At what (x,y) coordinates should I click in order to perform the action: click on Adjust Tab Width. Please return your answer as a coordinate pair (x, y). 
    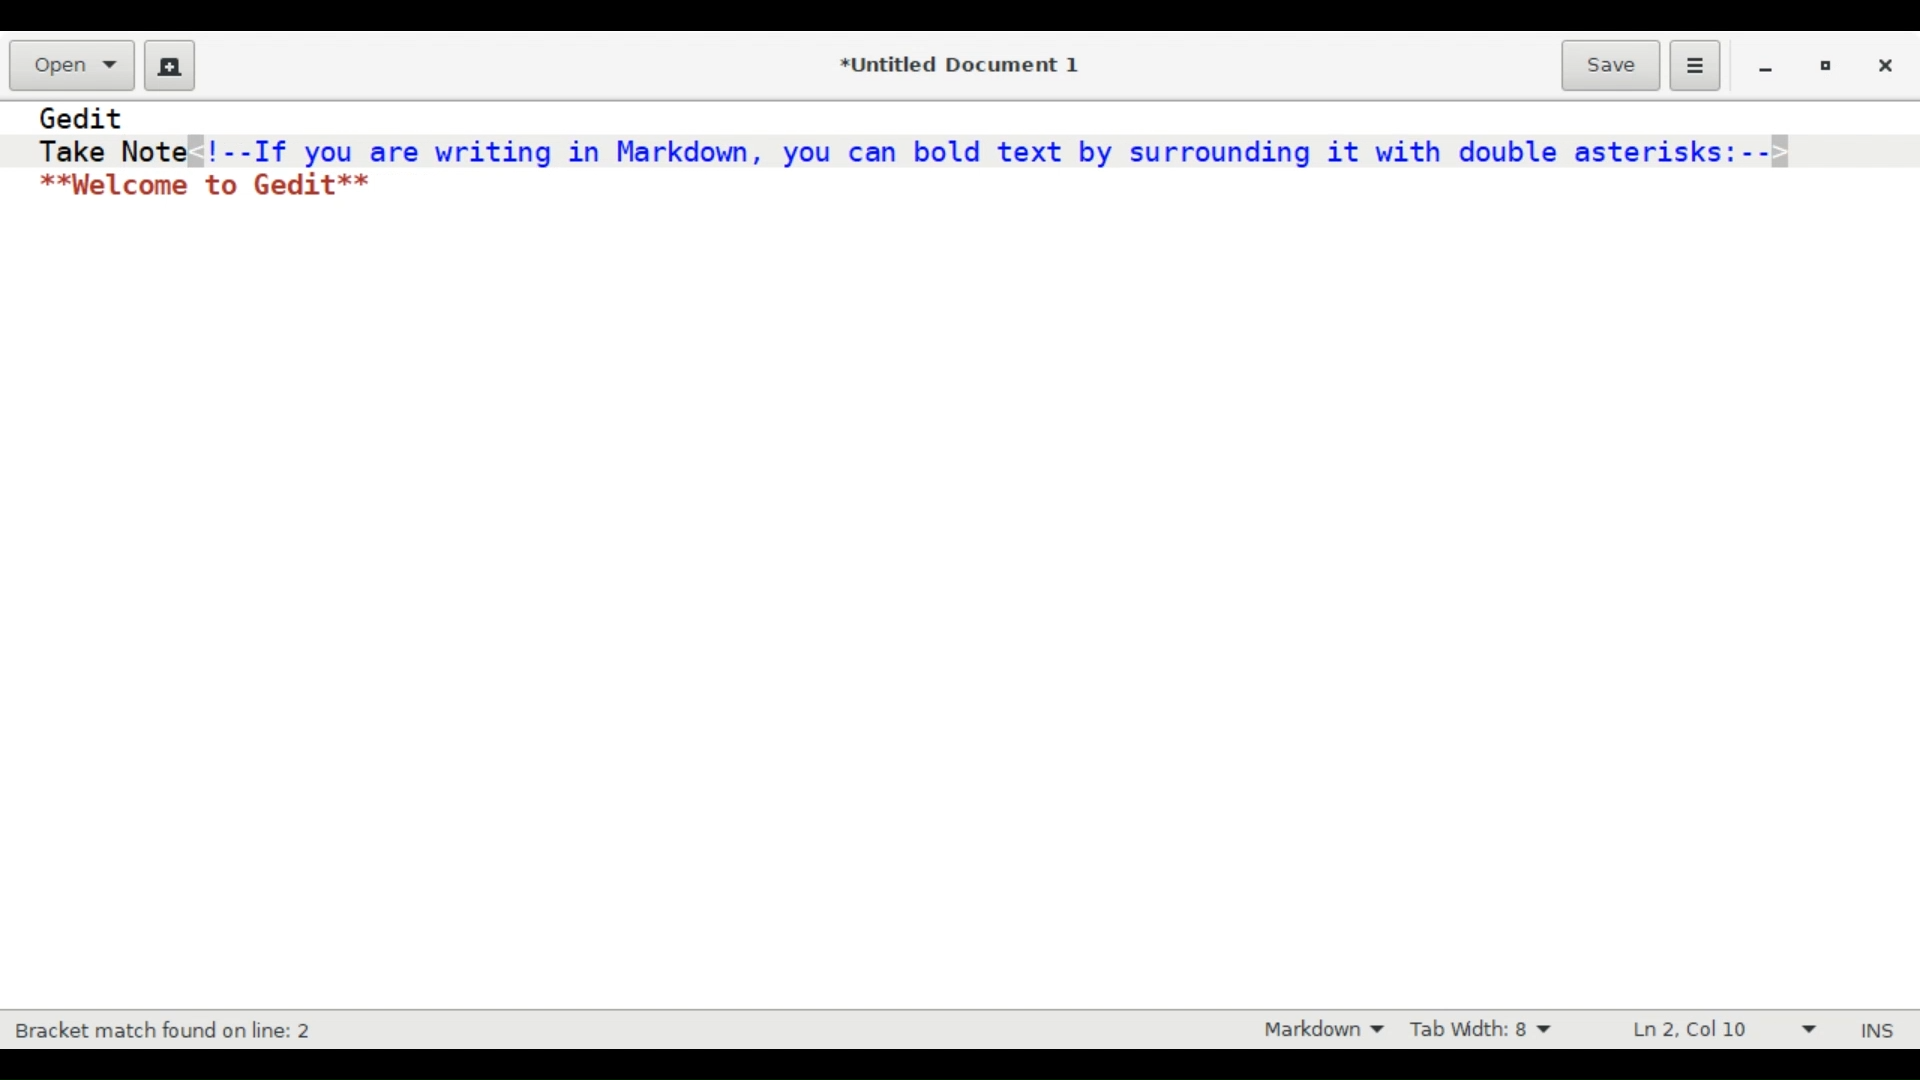
    Looking at the image, I should click on (1495, 1029).